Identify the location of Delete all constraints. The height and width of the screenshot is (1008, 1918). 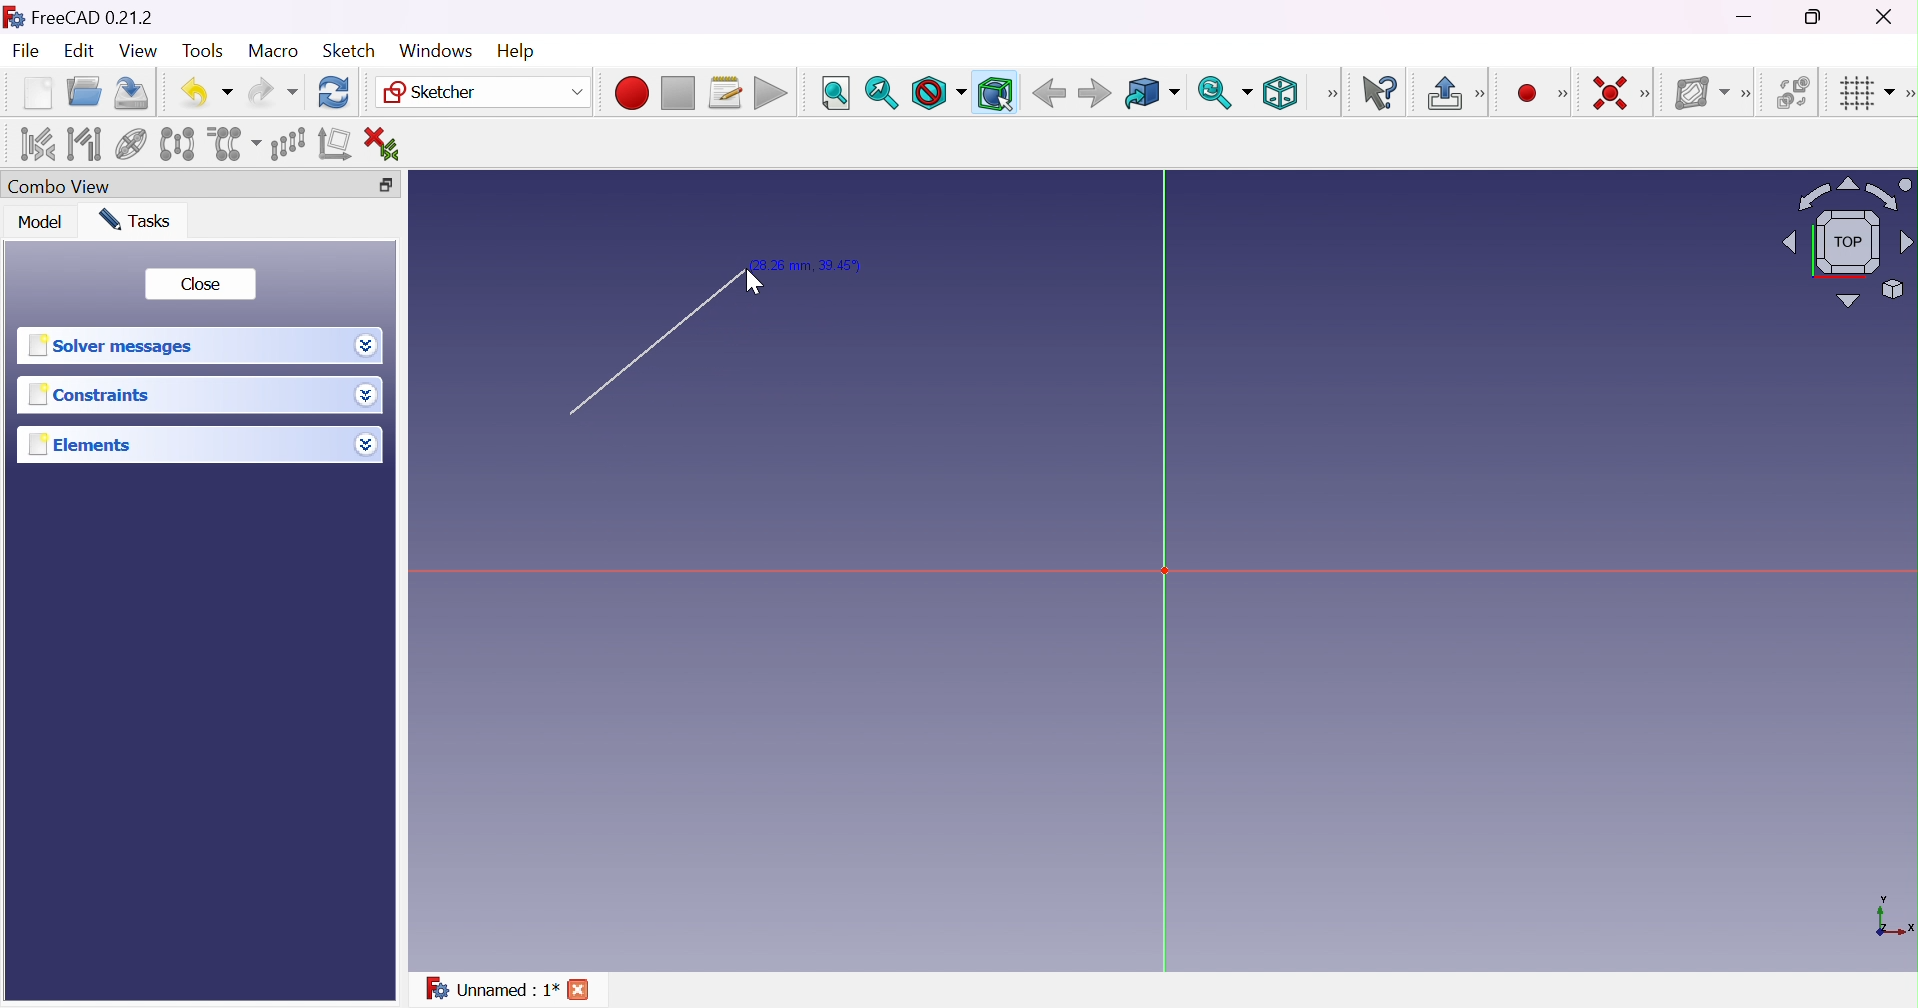
(388, 143).